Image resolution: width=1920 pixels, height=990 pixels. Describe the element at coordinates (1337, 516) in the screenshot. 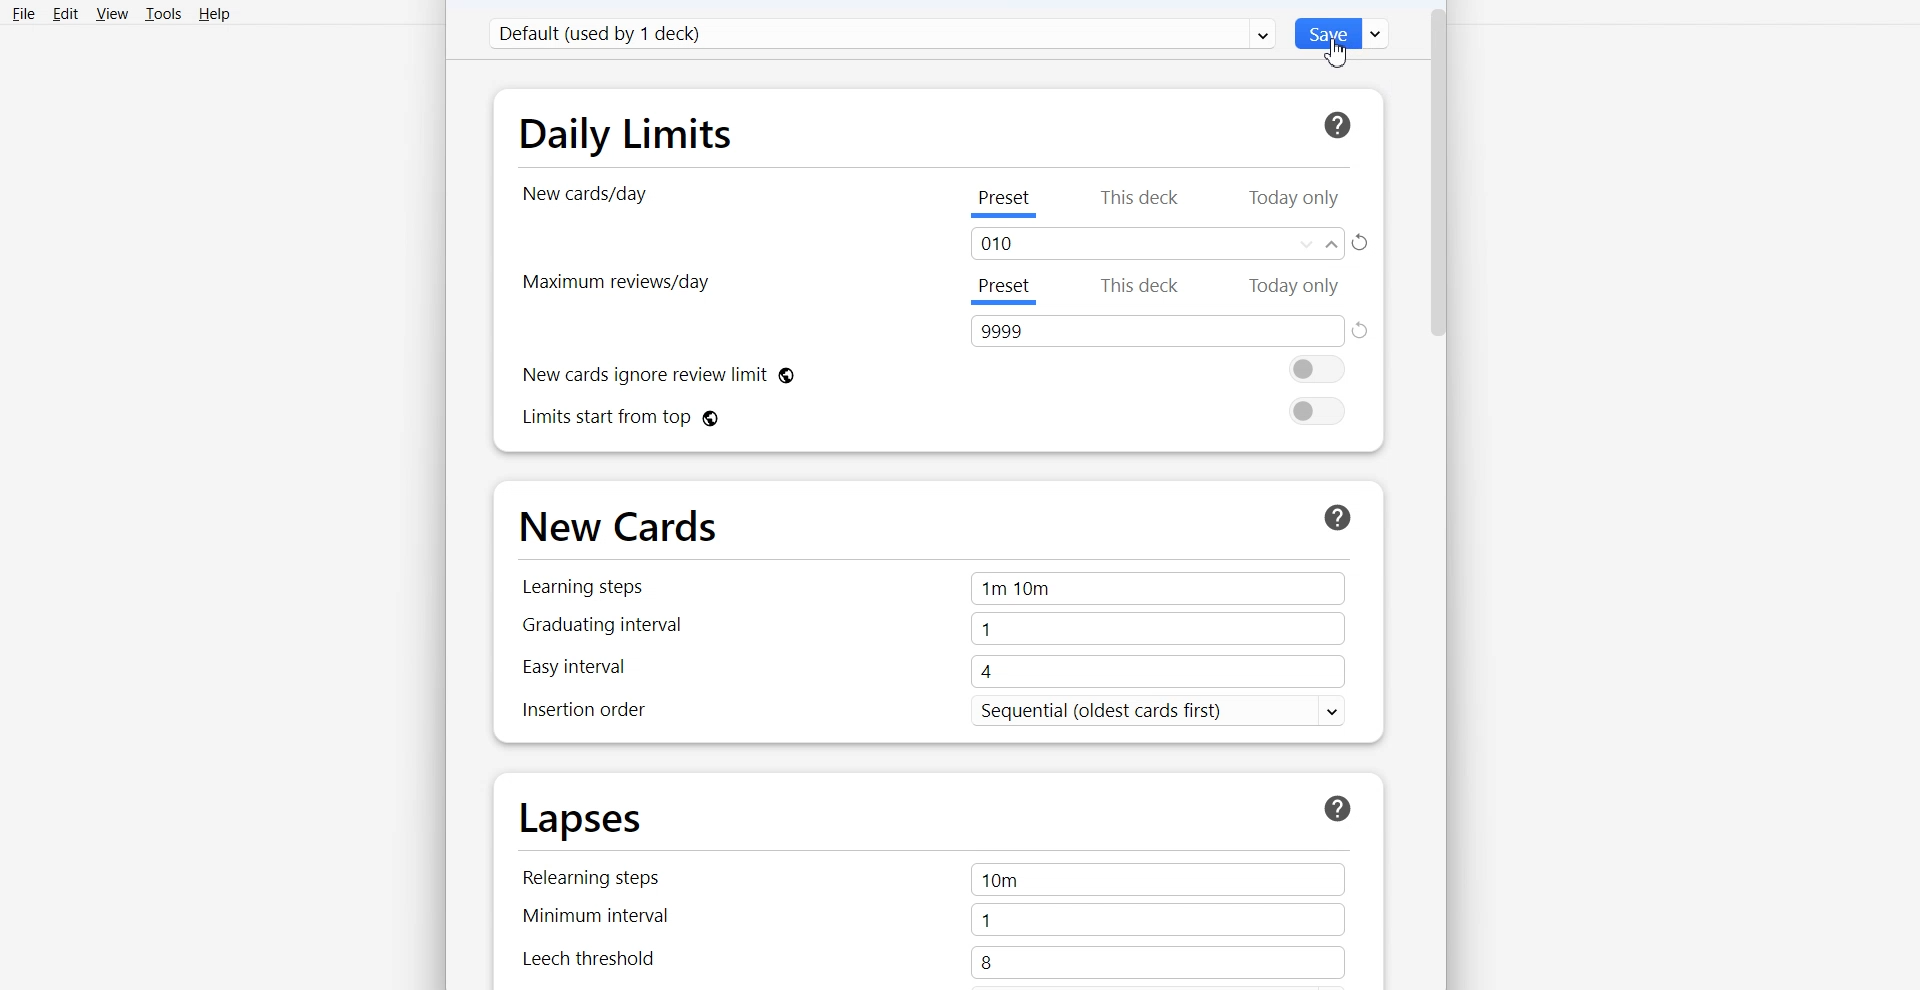

I see `More Info` at that location.